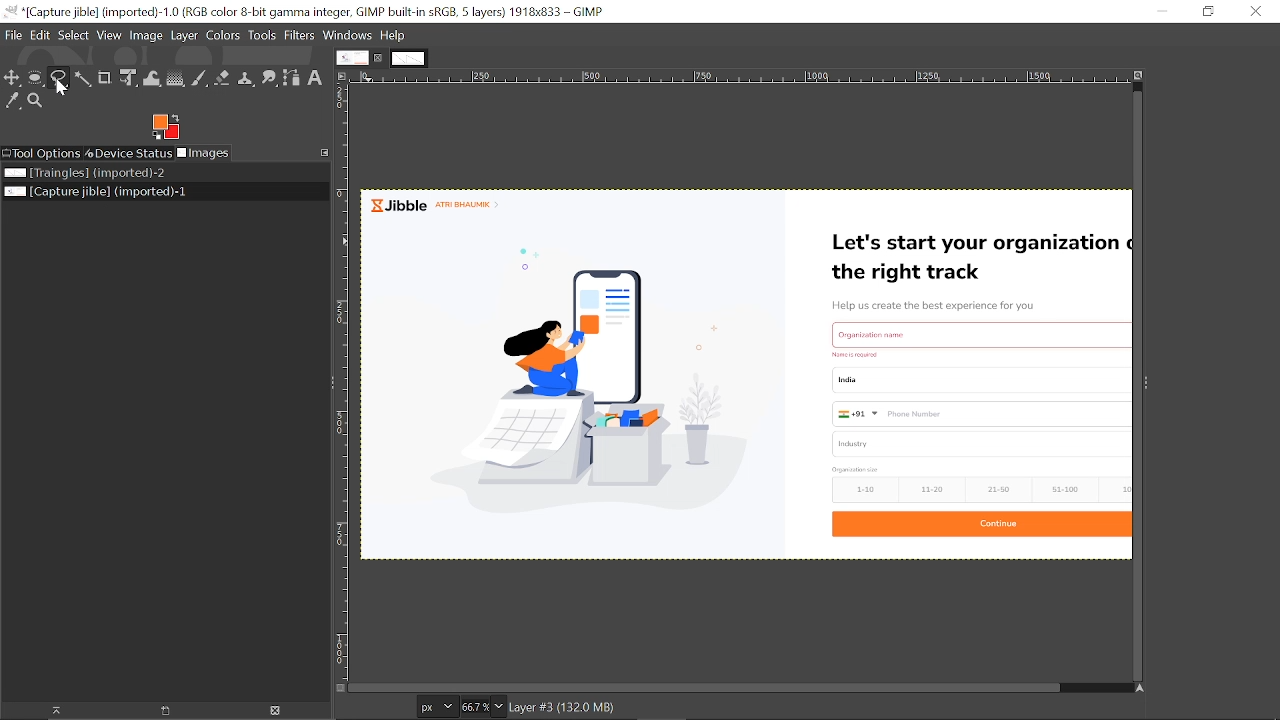  What do you see at coordinates (67, 95) in the screenshot?
I see `cursor` at bounding box center [67, 95].